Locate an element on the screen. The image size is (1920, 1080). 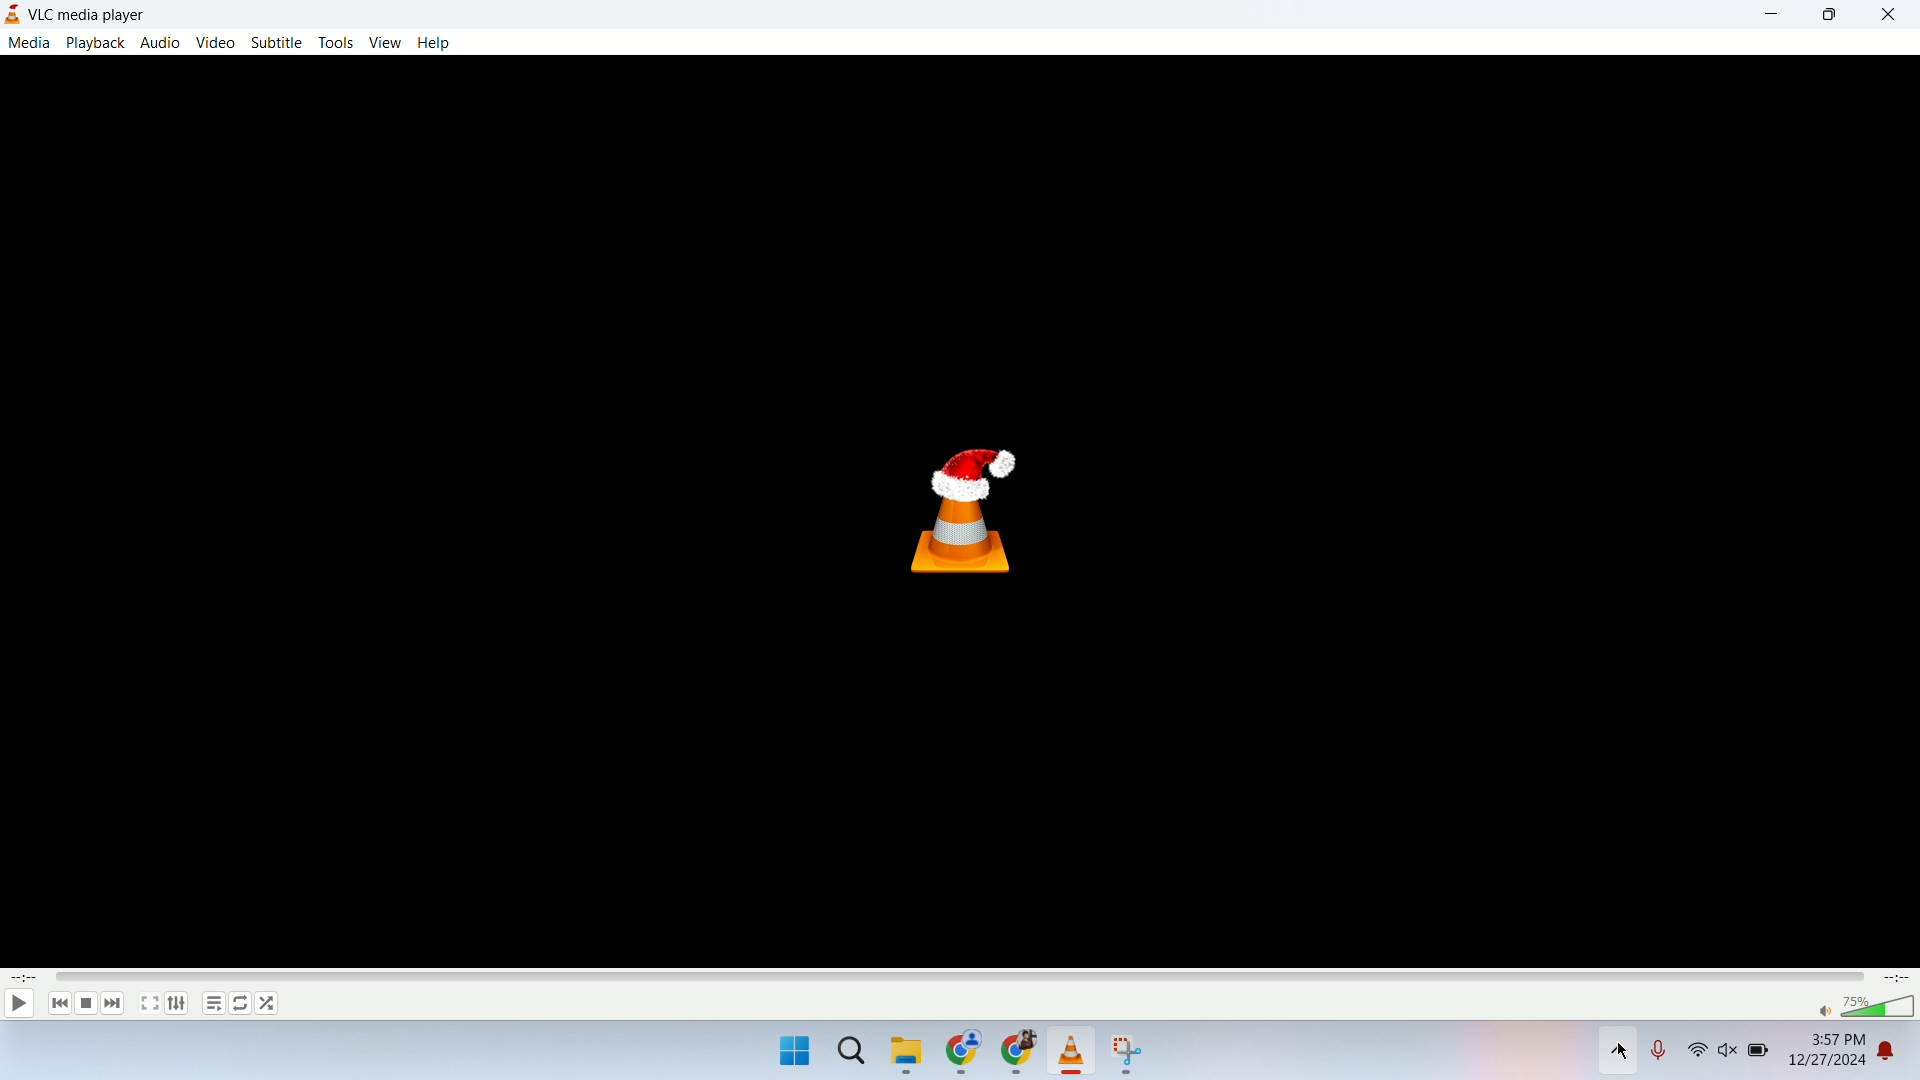
stop is located at coordinates (85, 1004).